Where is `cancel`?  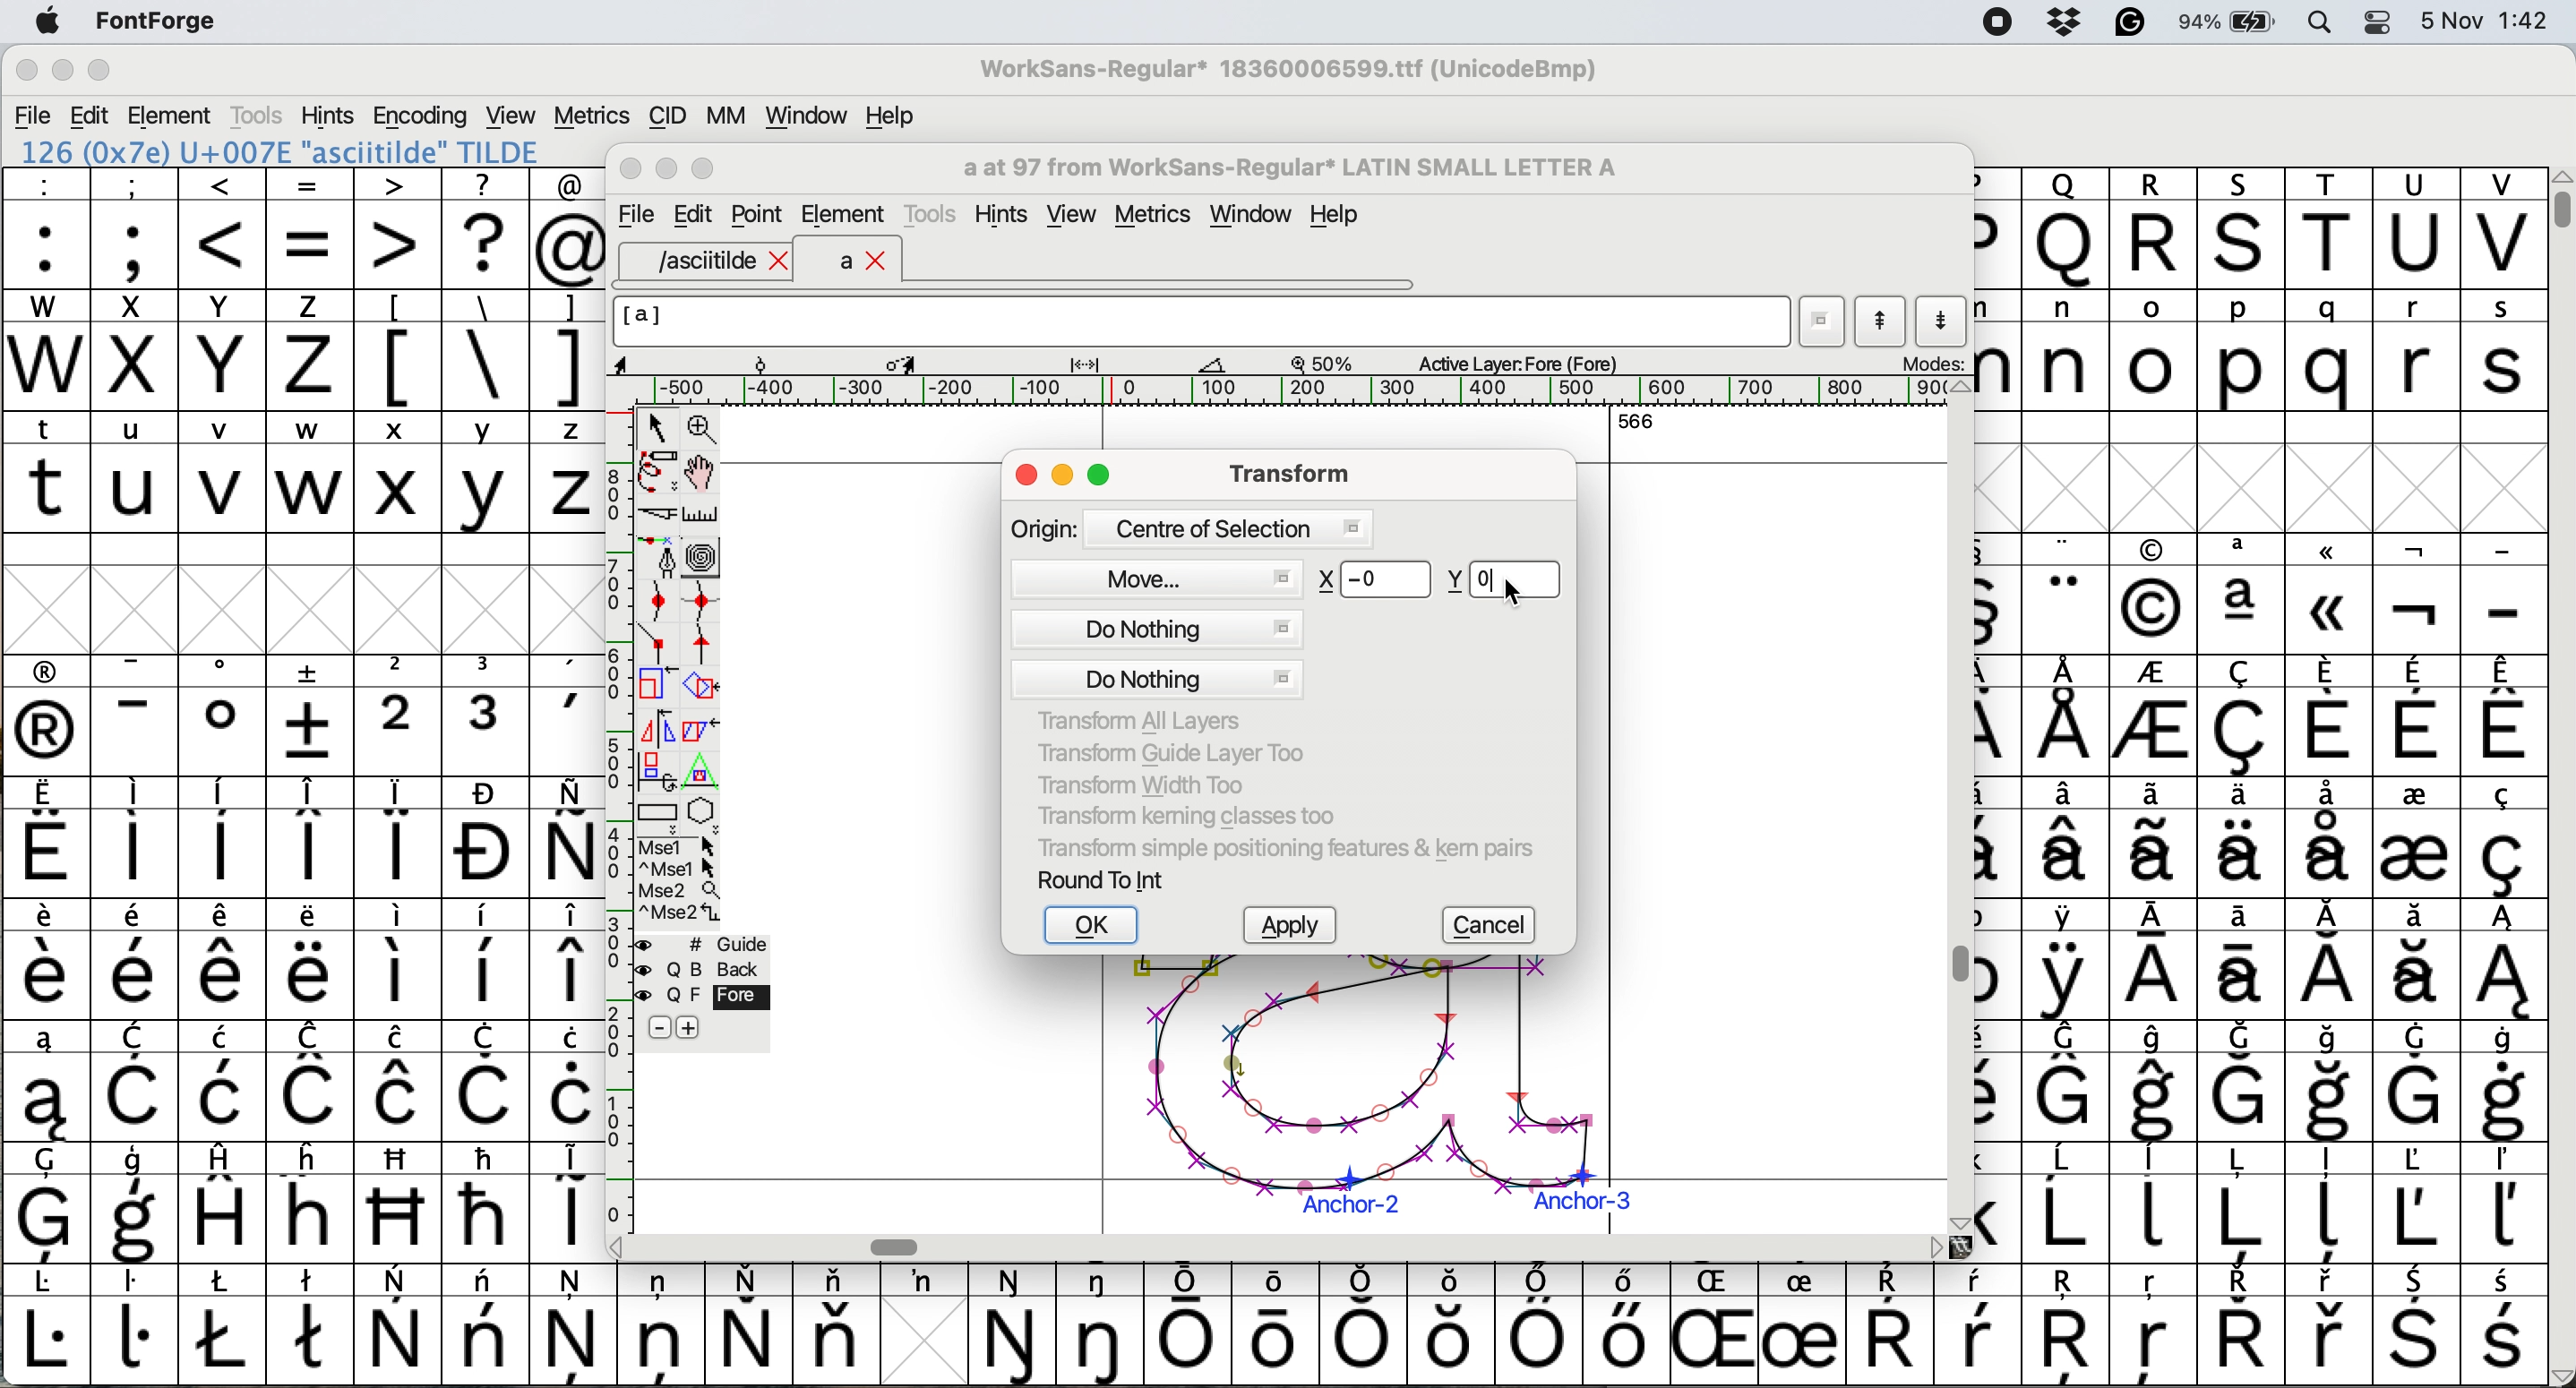 cancel is located at coordinates (1495, 926).